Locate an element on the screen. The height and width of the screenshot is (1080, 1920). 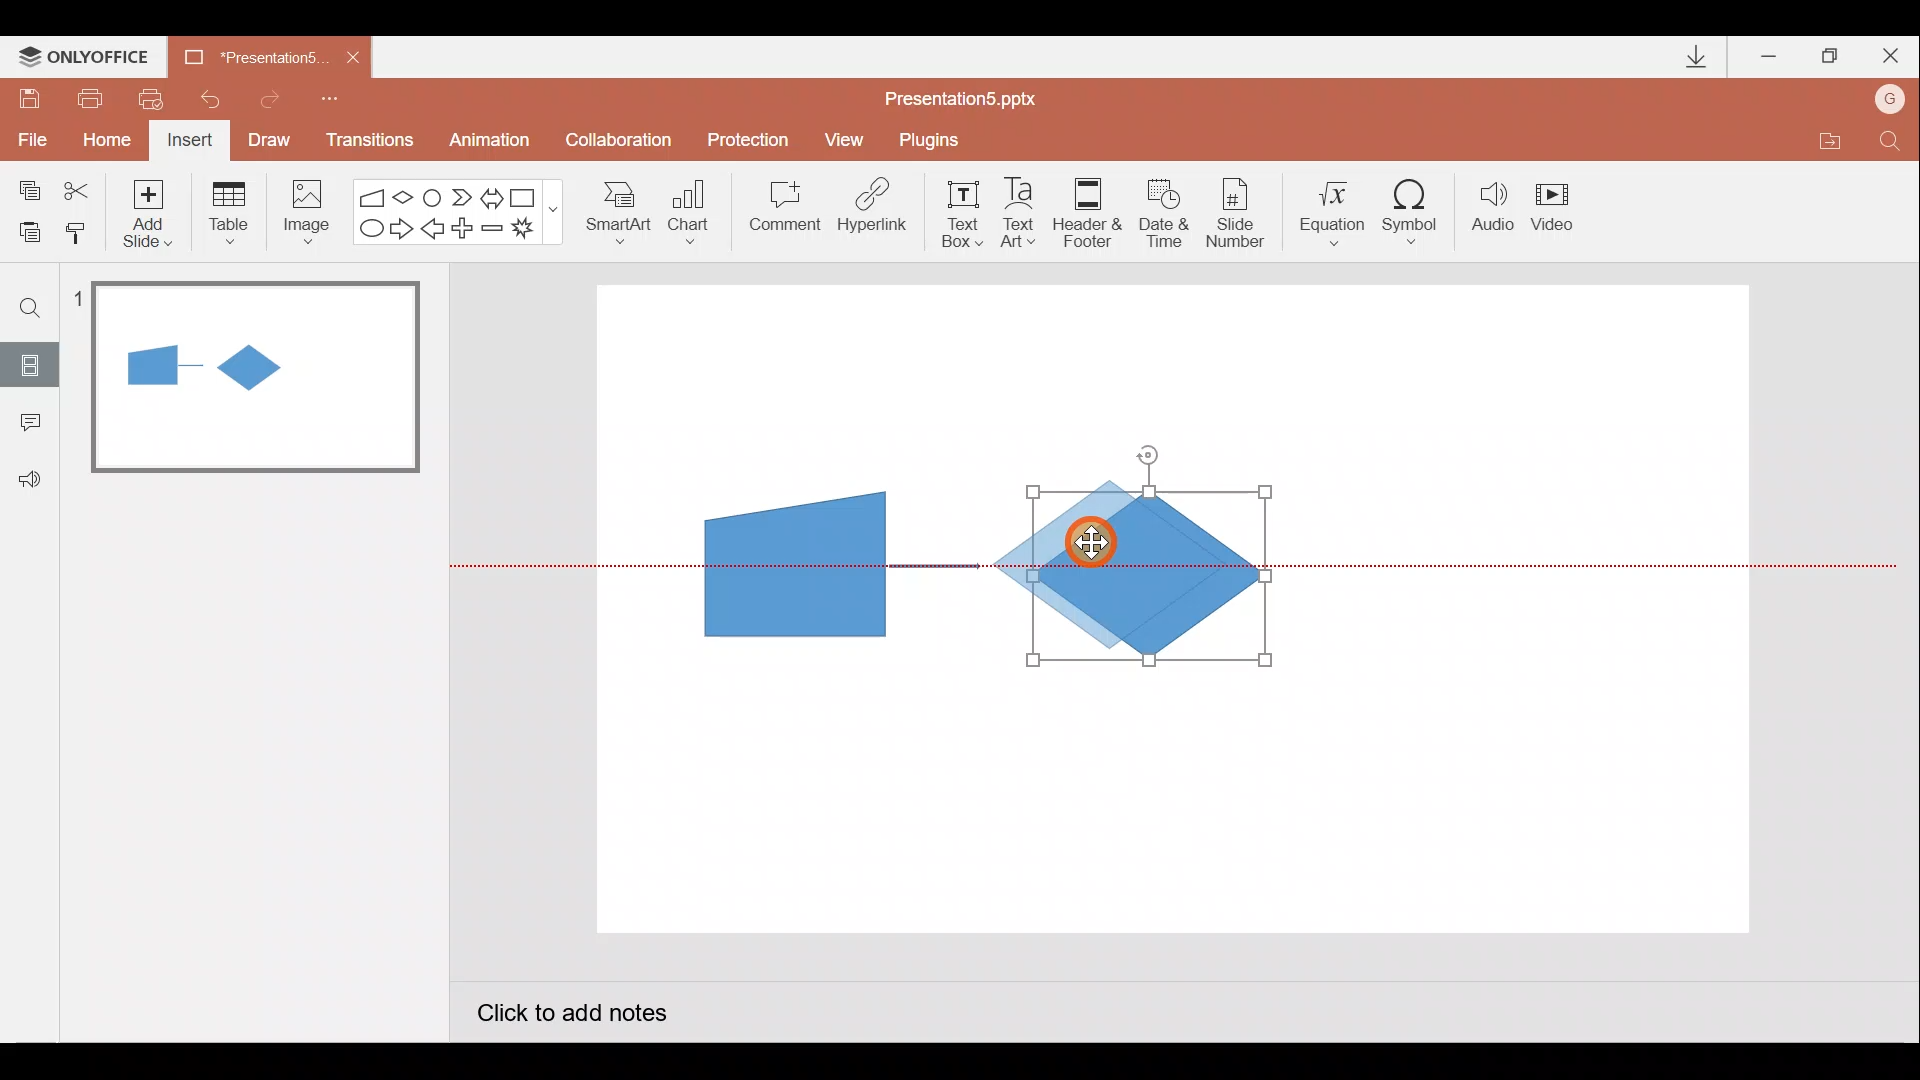
Customize quick access toolbar is located at coordinates (330, 96).